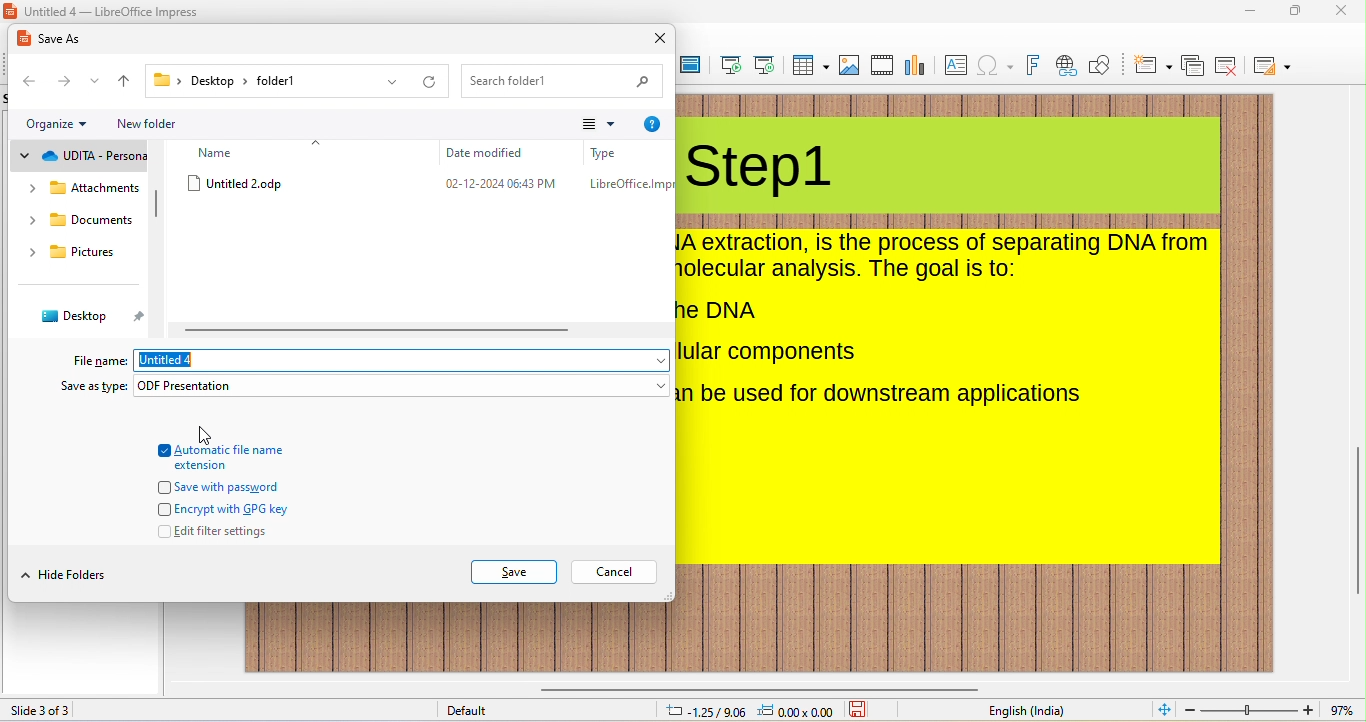 This screenshot has width=1366, height=722. Describe the element at coordinates (243, 386) in the screenshot. I see `type` at that location.